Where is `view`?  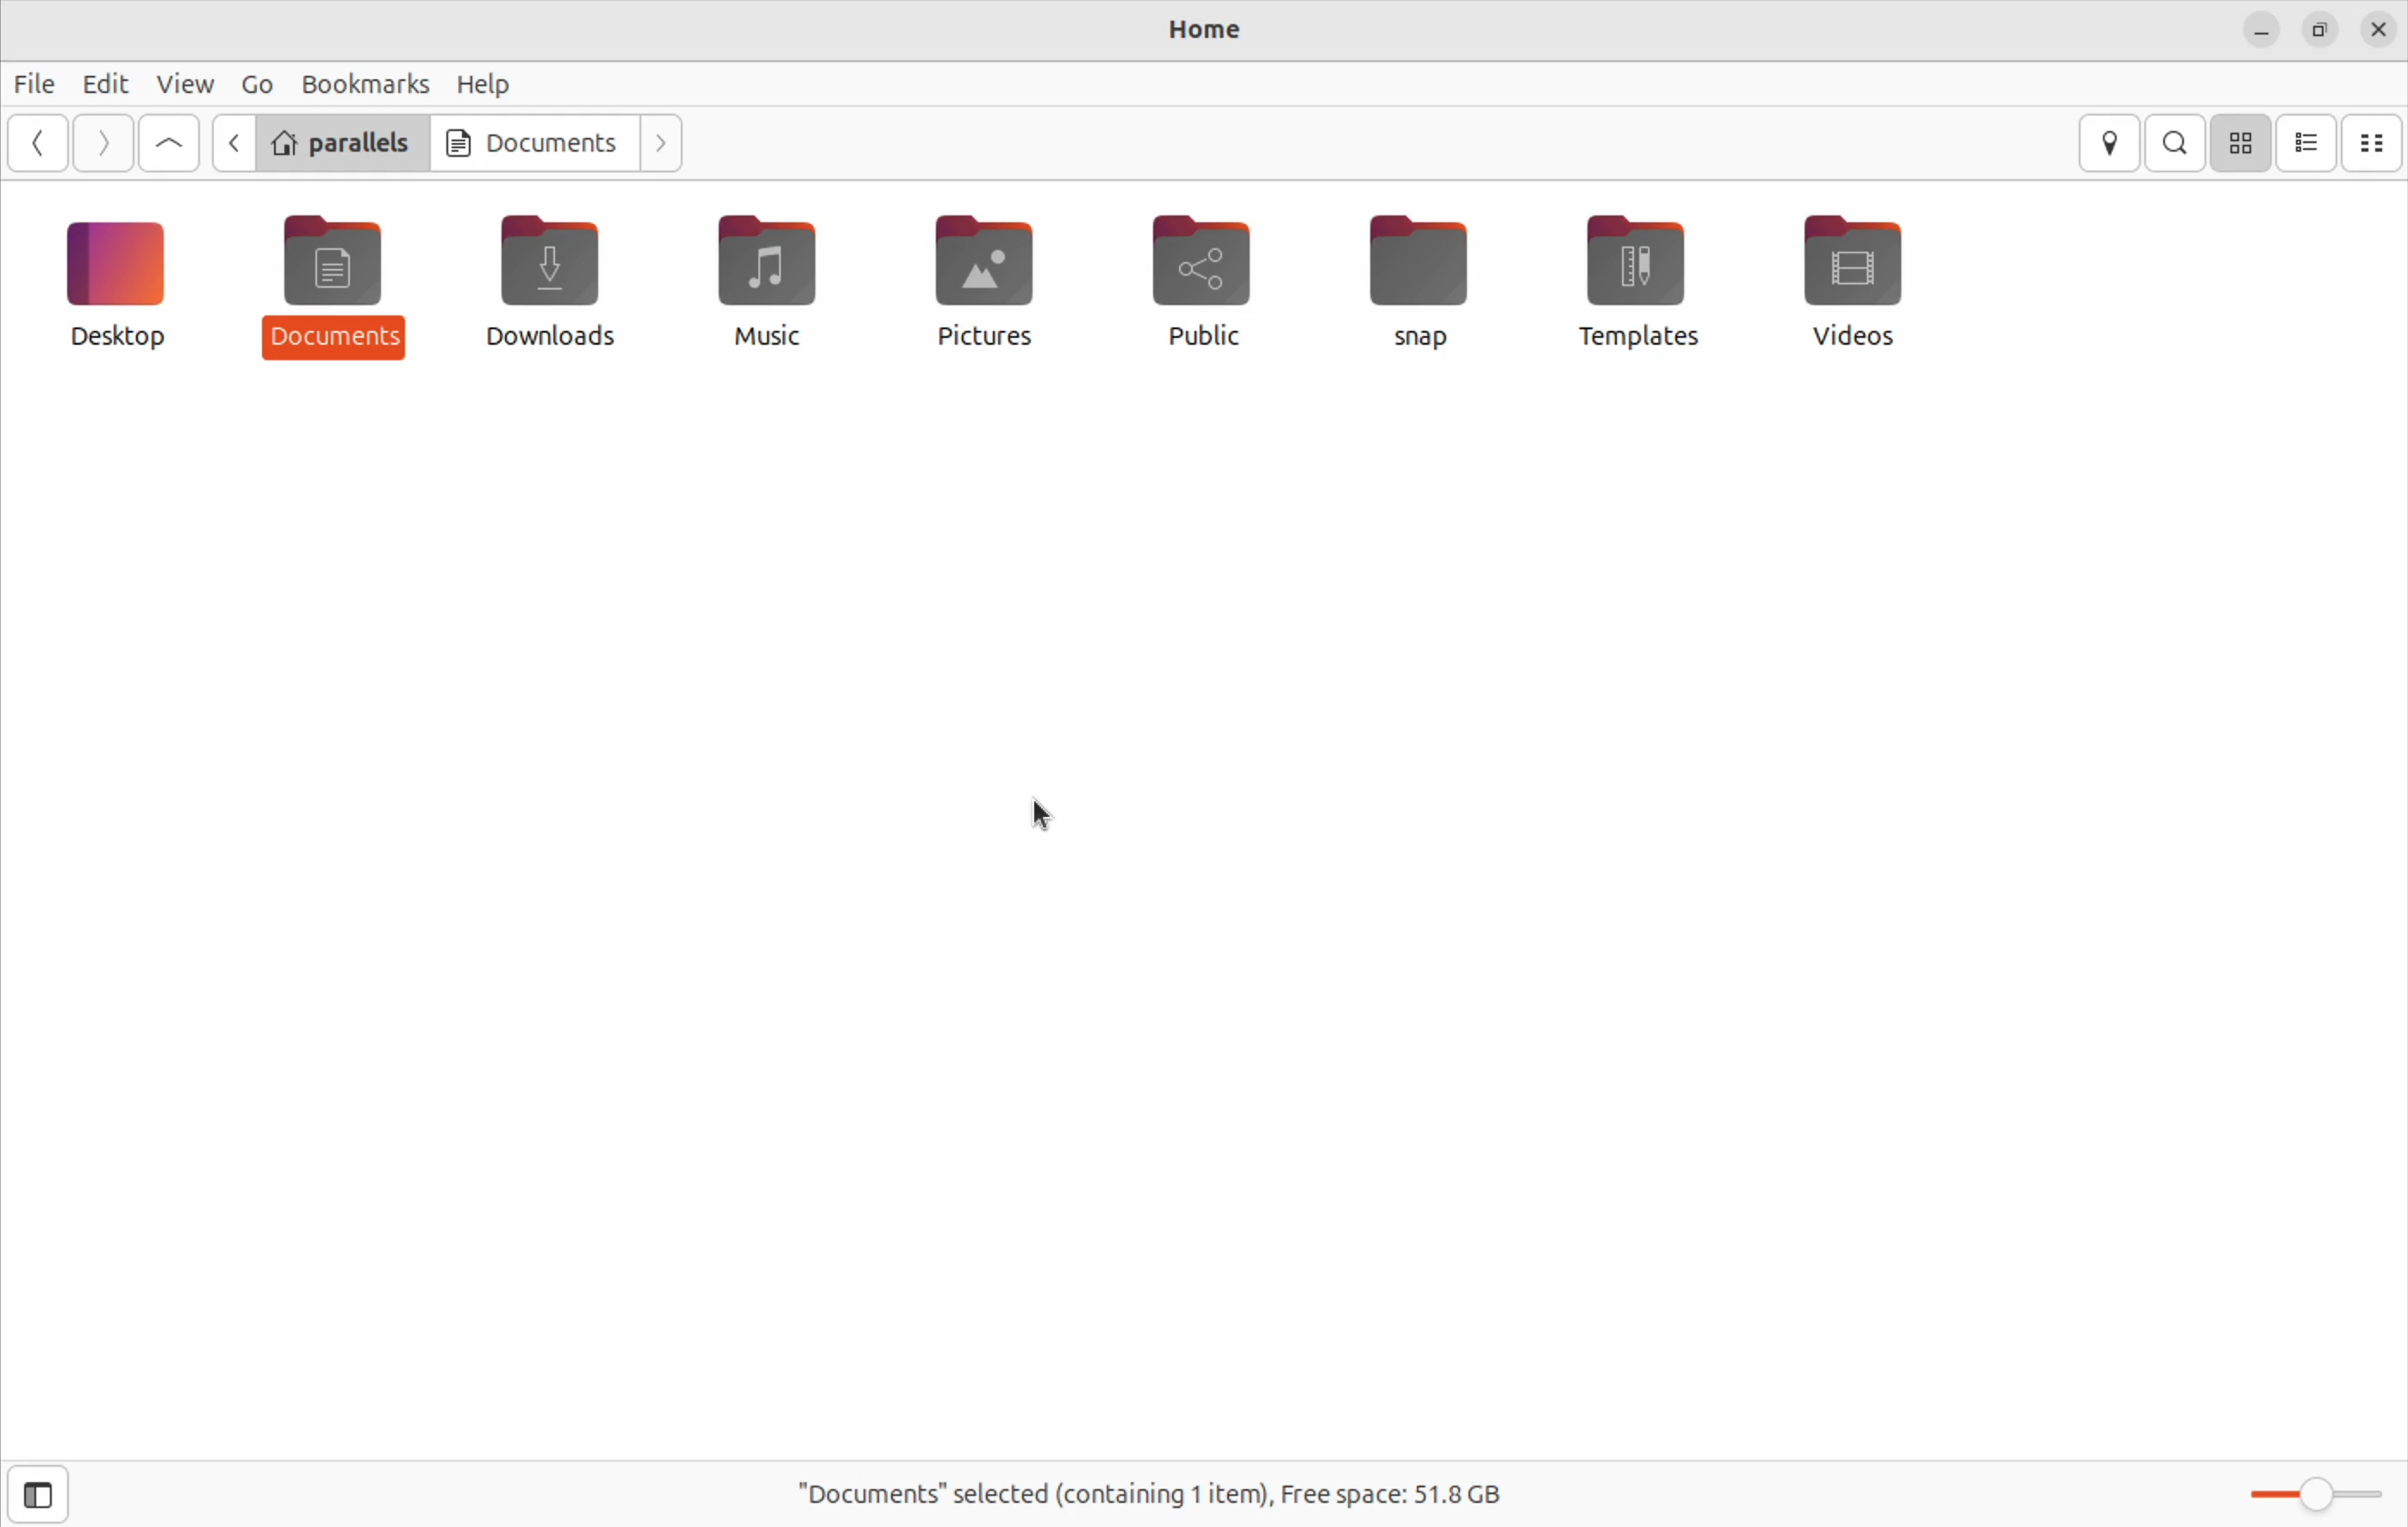
view is located at coordinates (184, 82).